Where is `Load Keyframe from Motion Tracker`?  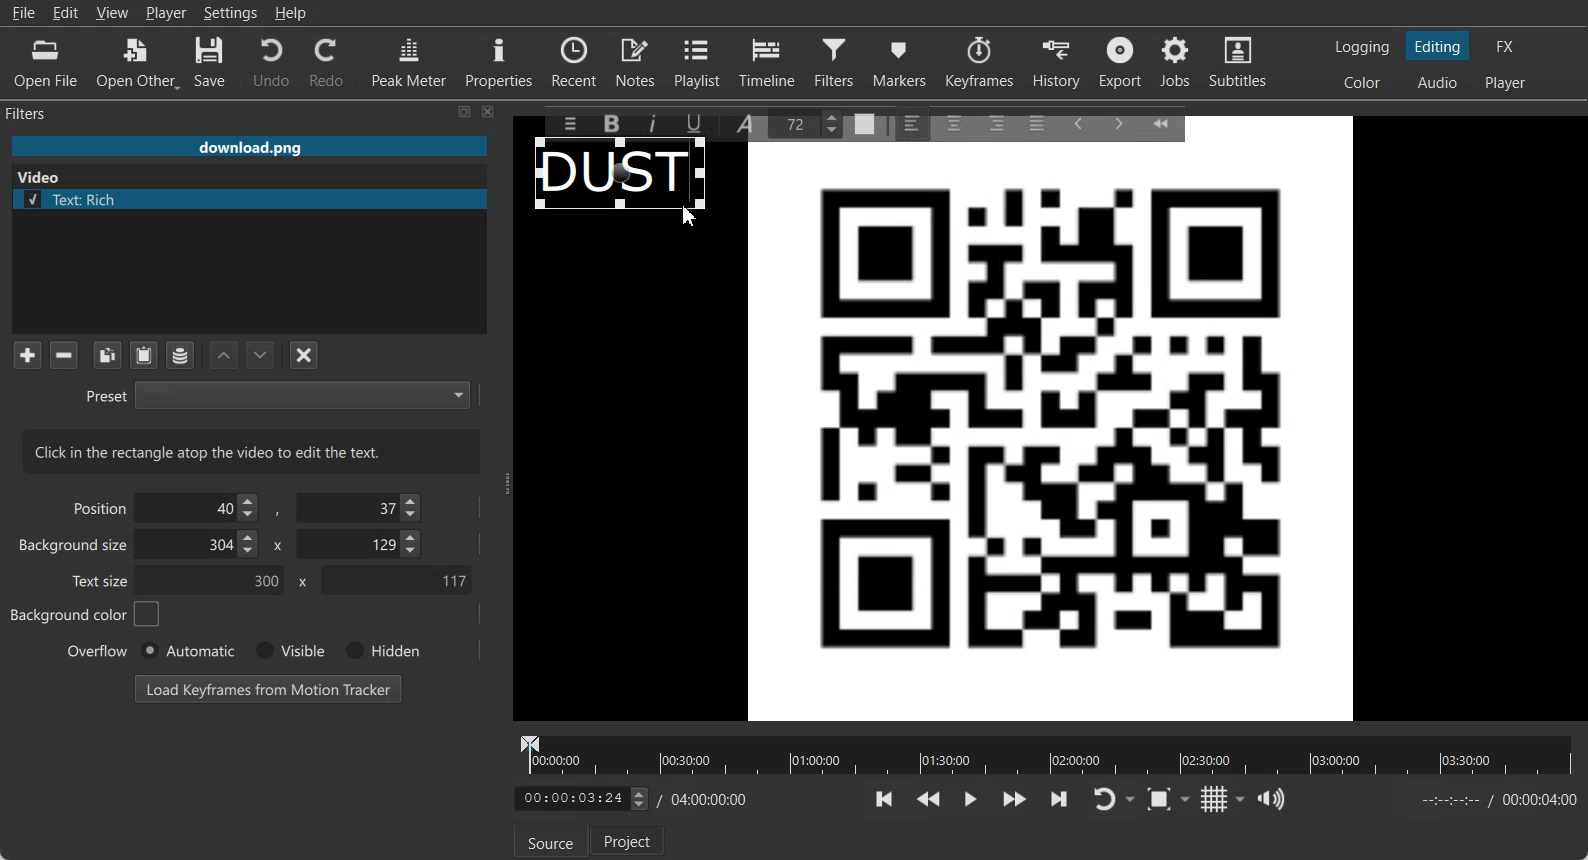
Load Keyframe from Motion Tracker is located at coordinates (268, 688).